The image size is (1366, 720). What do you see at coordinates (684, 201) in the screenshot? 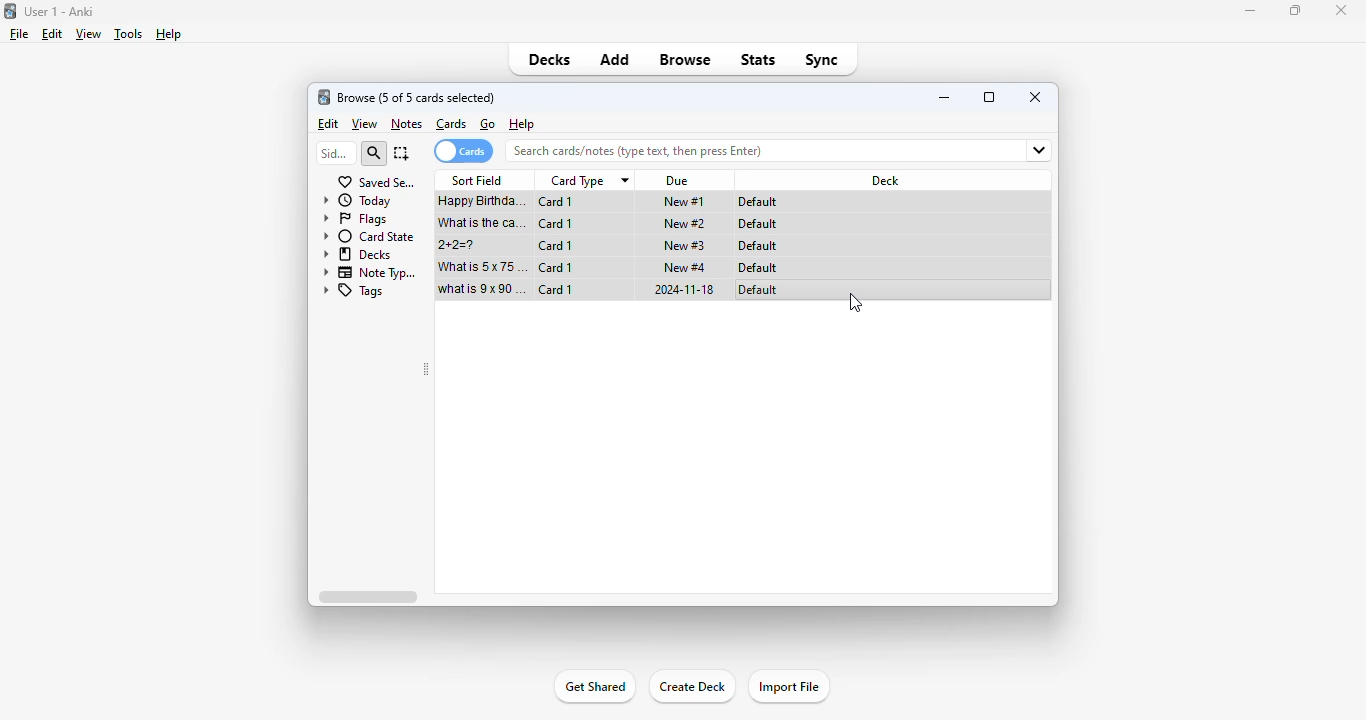
I see `new #1` at bounding box center [684, 201].